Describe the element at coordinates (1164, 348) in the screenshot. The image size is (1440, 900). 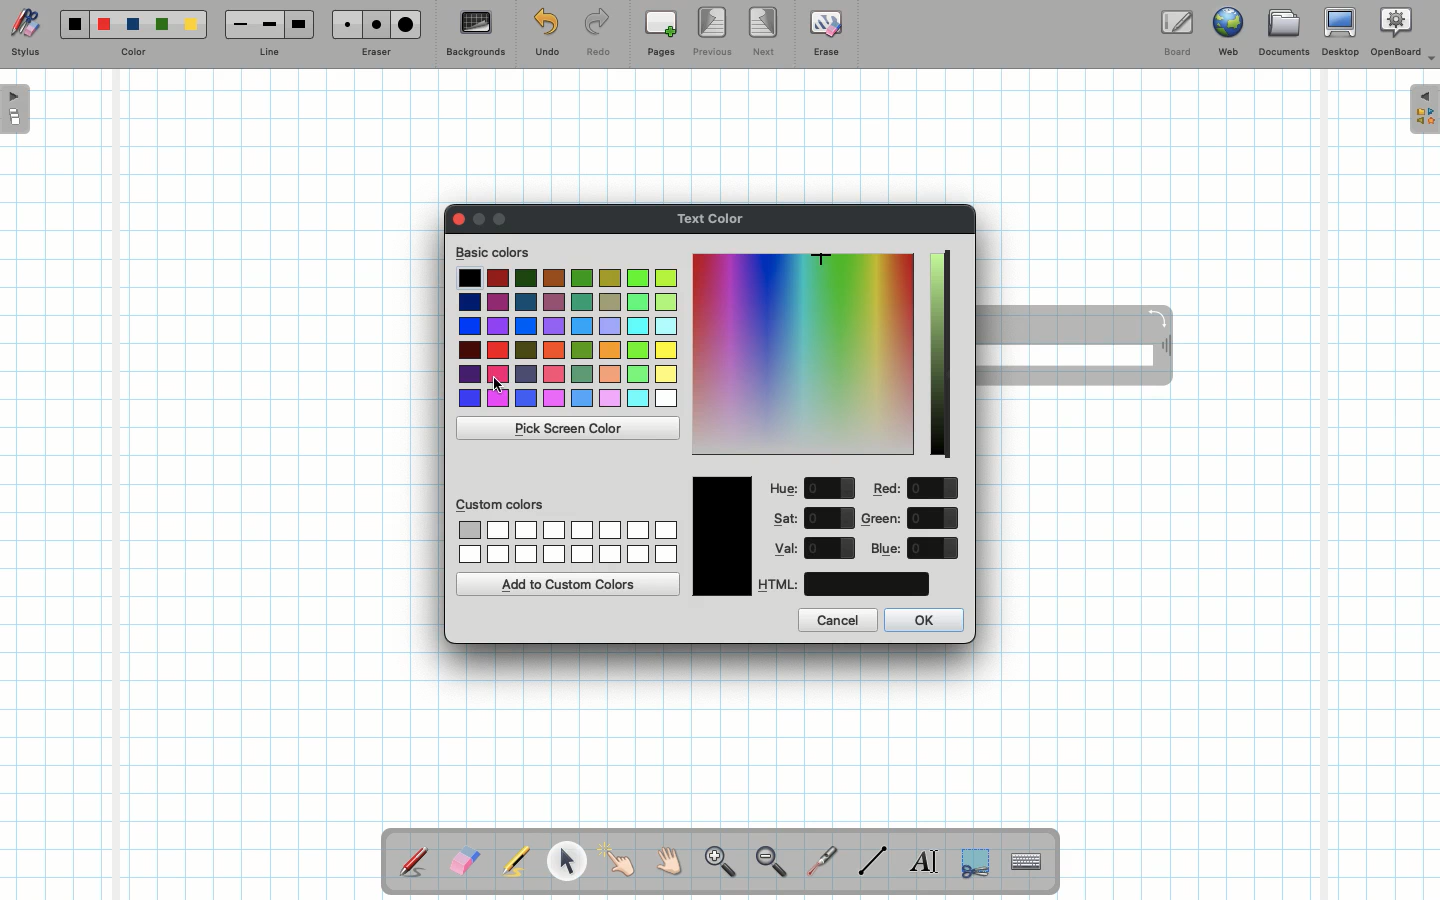
I see `Move` at that location.